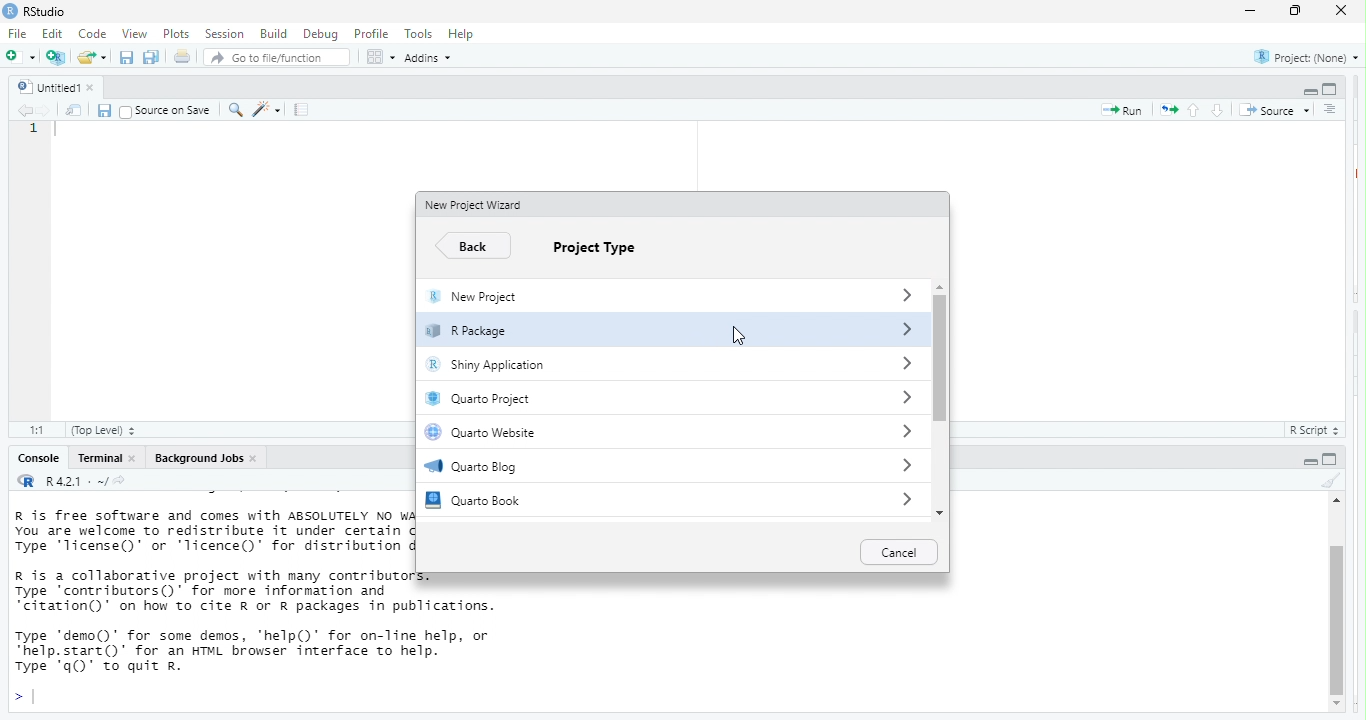  I want to click on code, so click(94, 35).